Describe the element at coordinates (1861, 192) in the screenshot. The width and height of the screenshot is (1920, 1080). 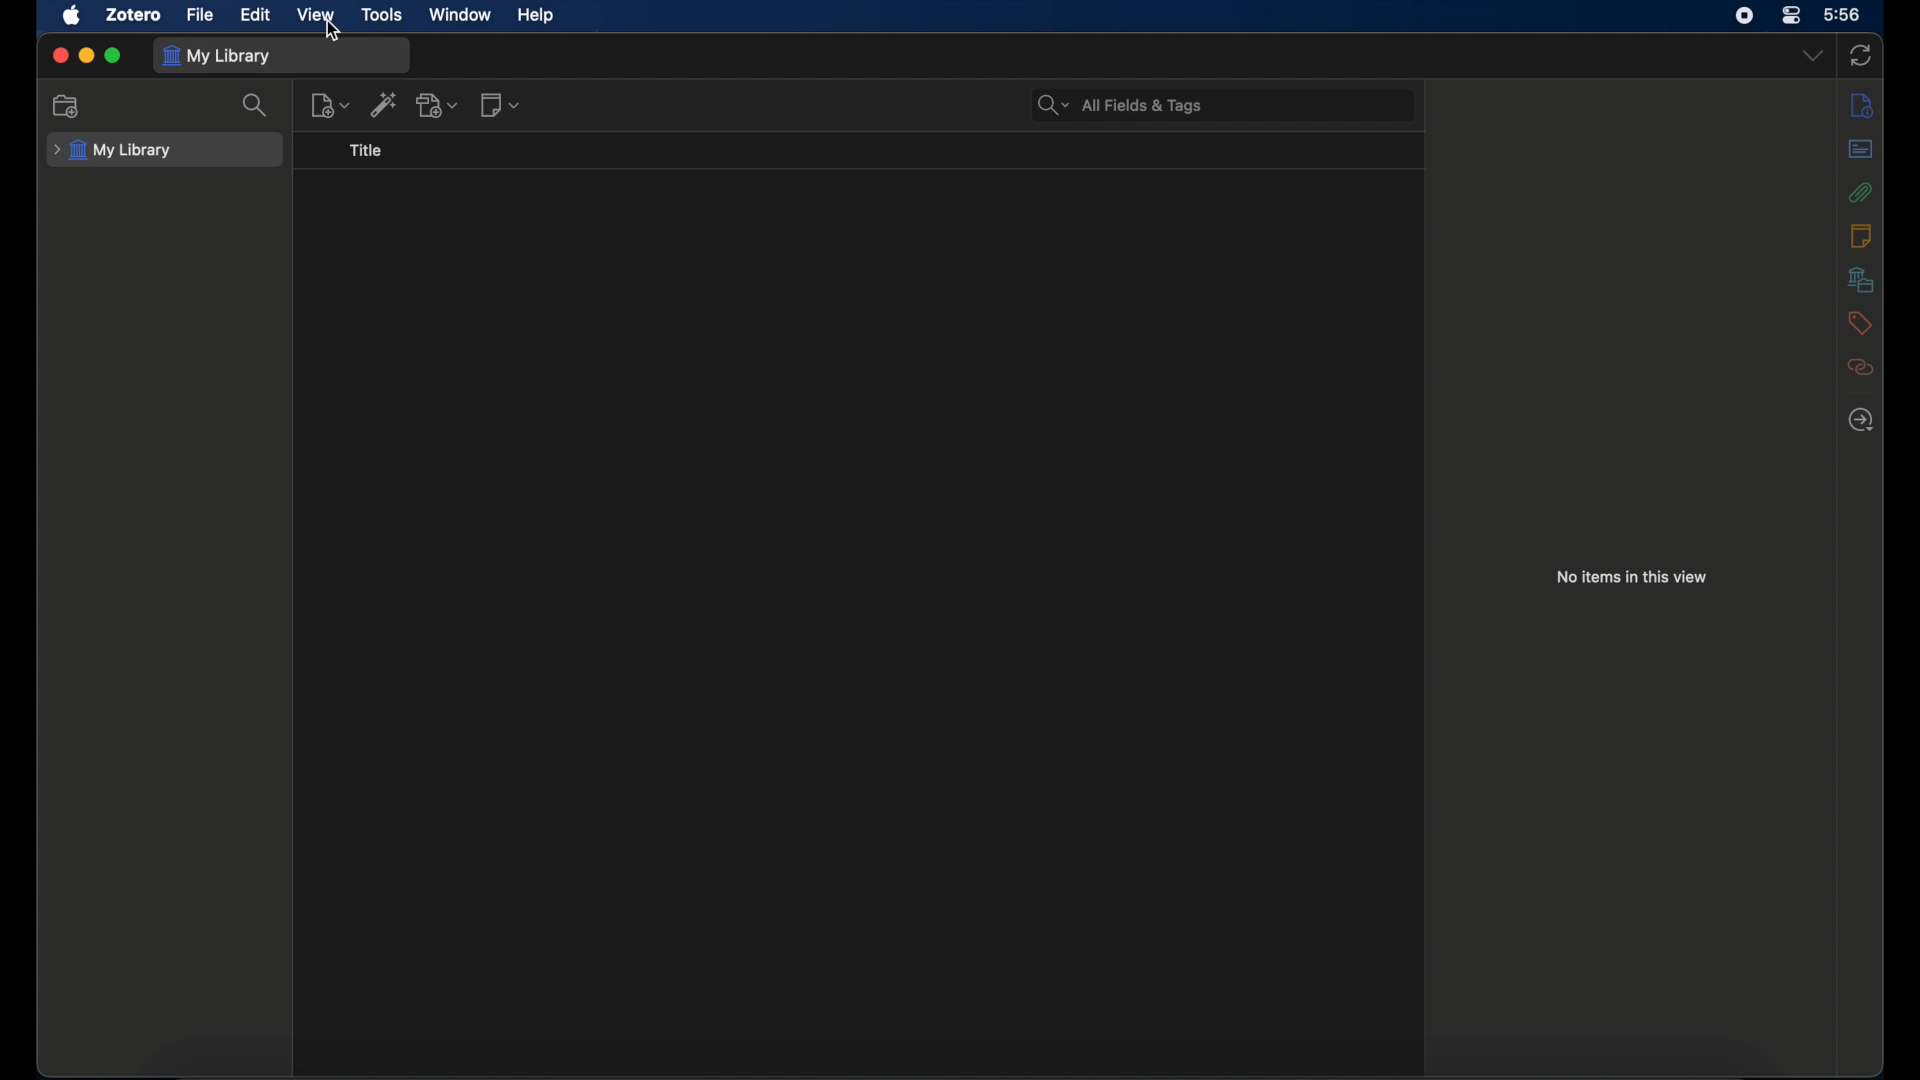
I see `attachments` at that location.